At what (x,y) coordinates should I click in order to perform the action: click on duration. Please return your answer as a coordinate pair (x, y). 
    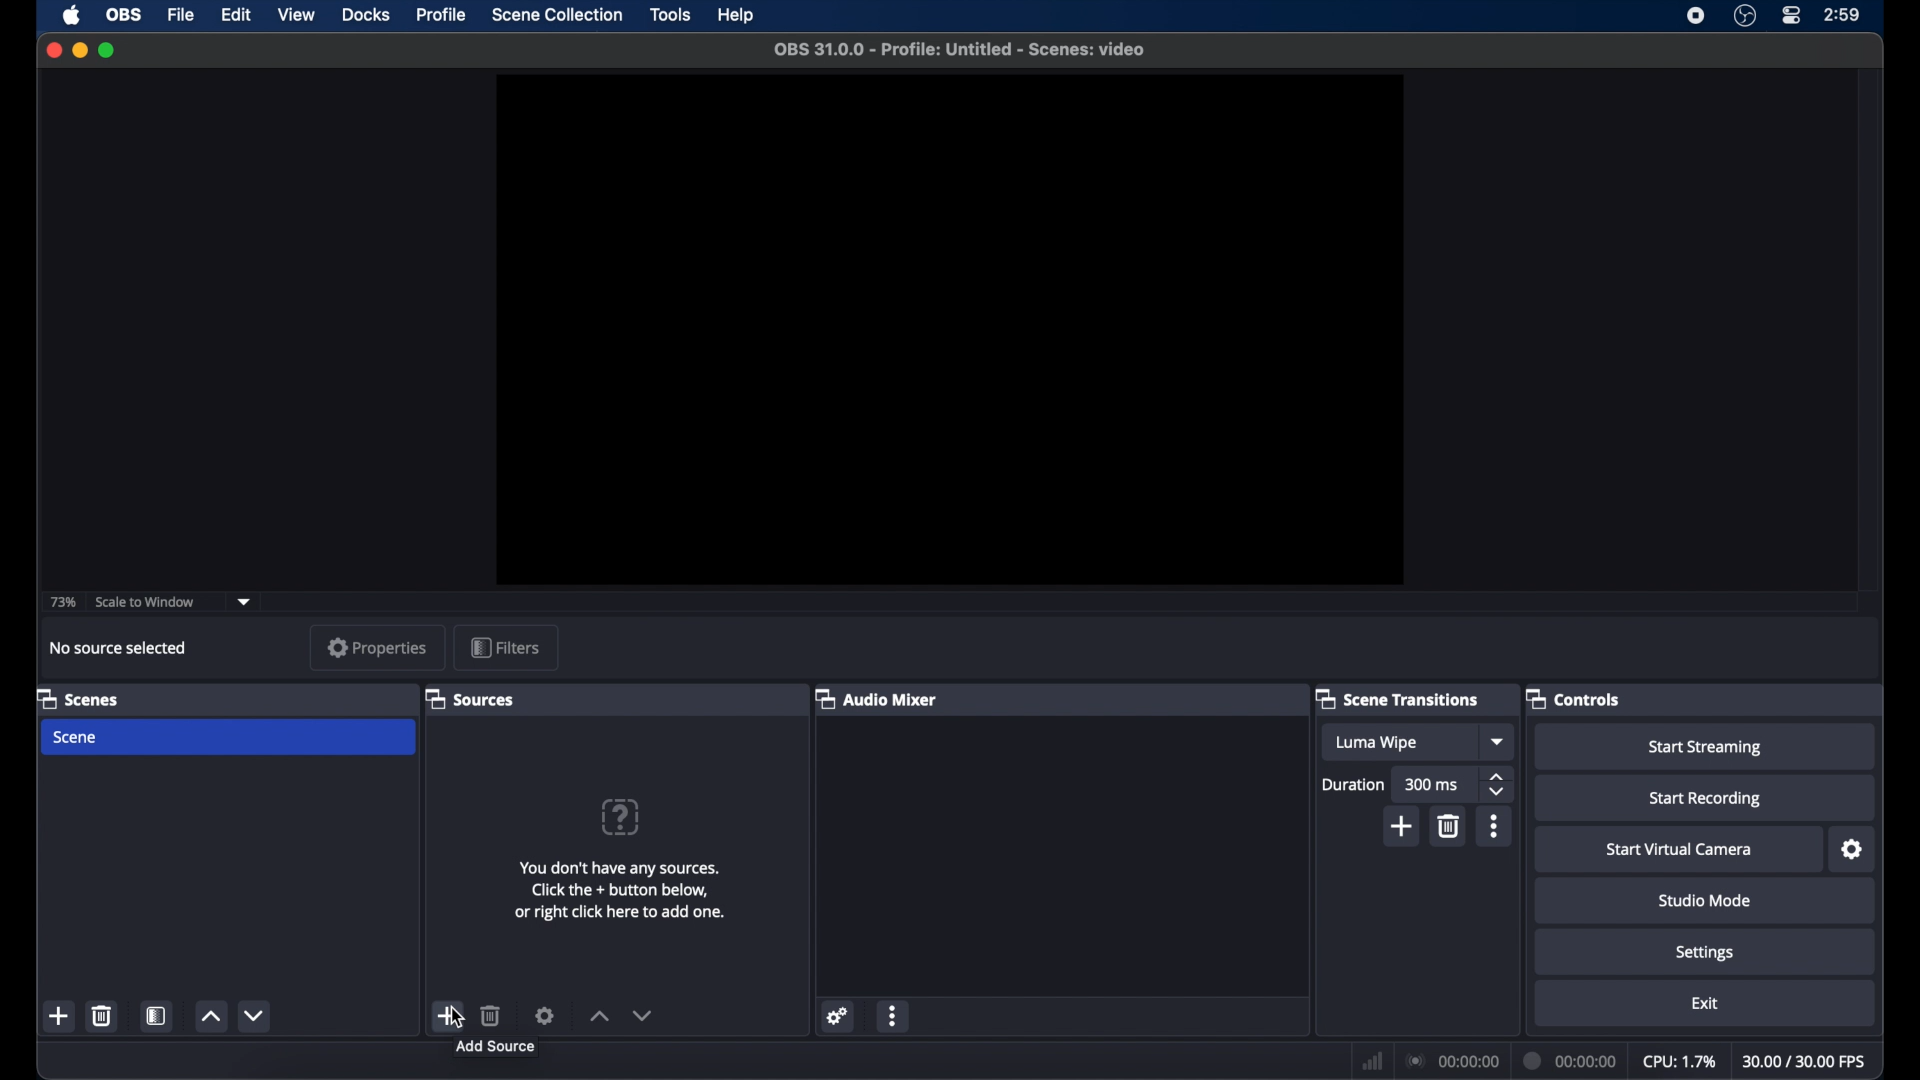
    Looking at the image, I should click on (1354, 786).